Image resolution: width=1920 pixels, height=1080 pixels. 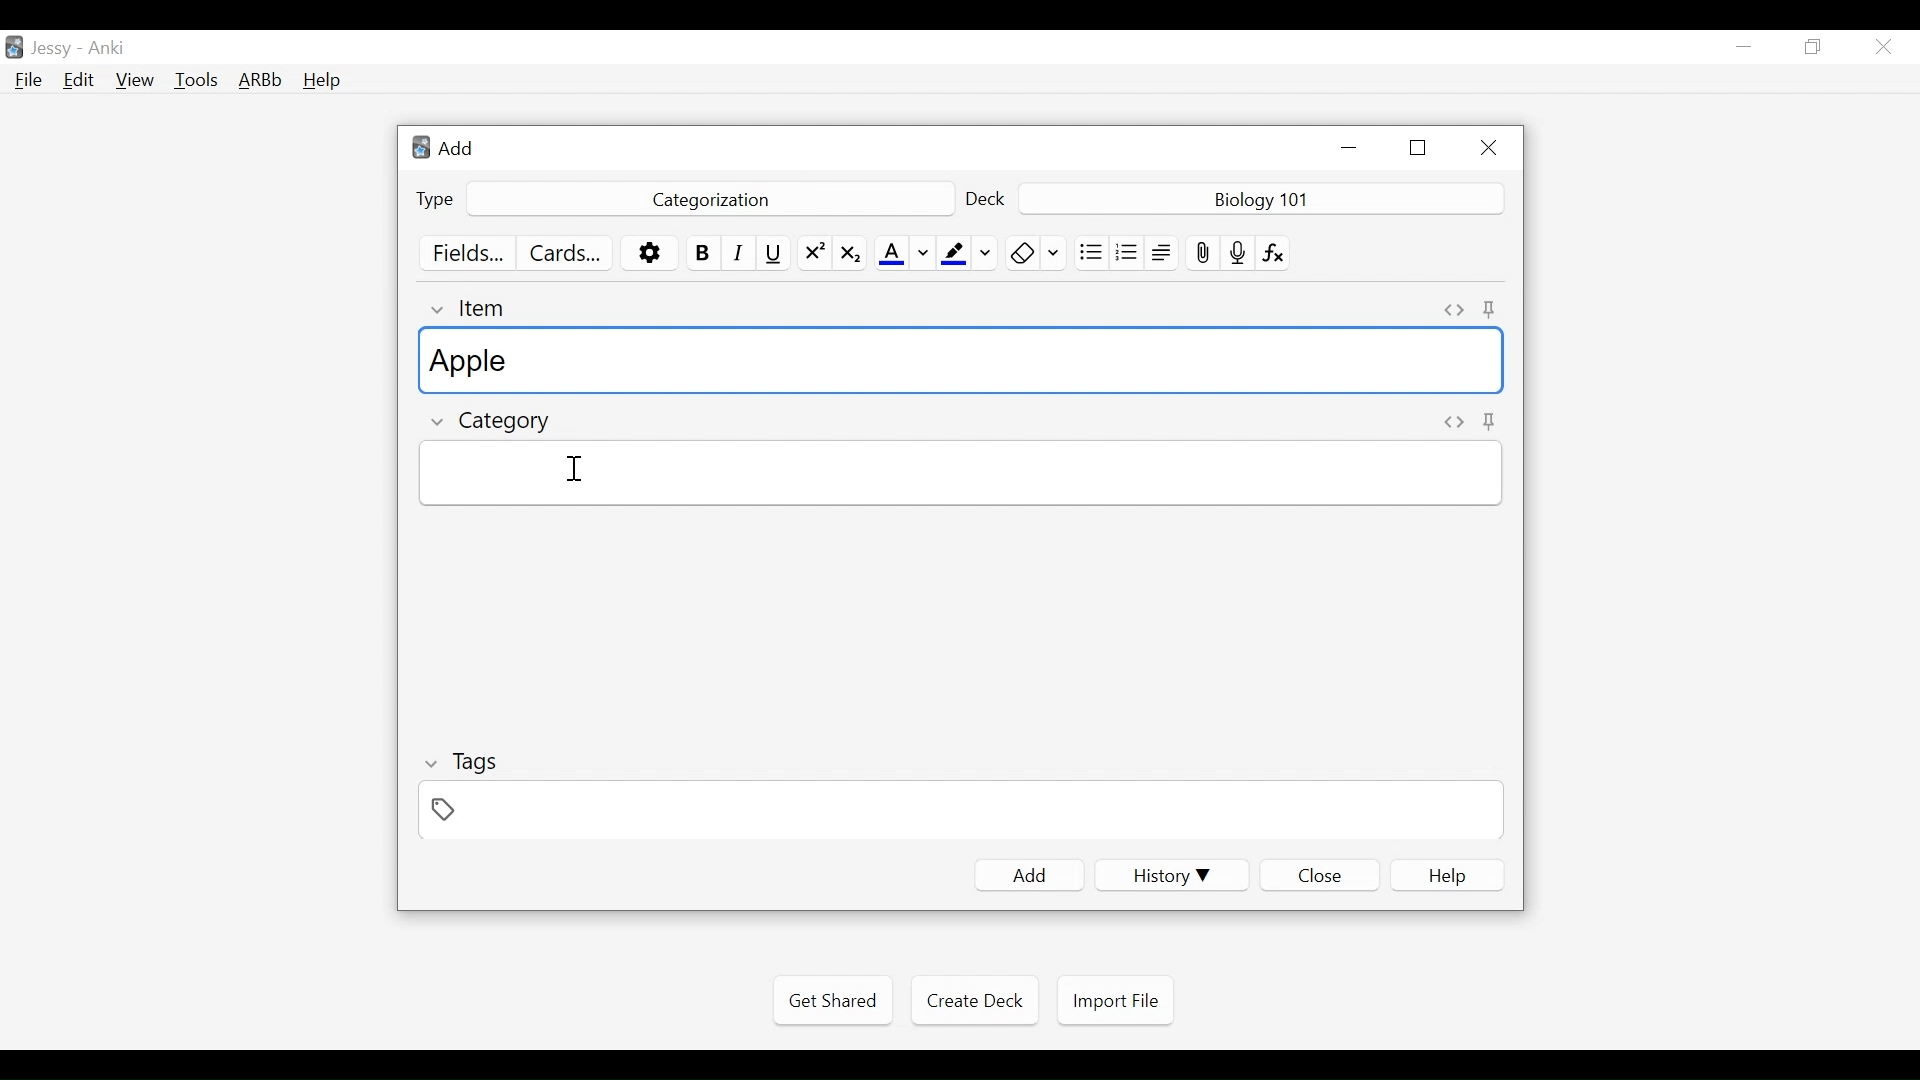 I want to click on History, so click(x=1171, y=875).